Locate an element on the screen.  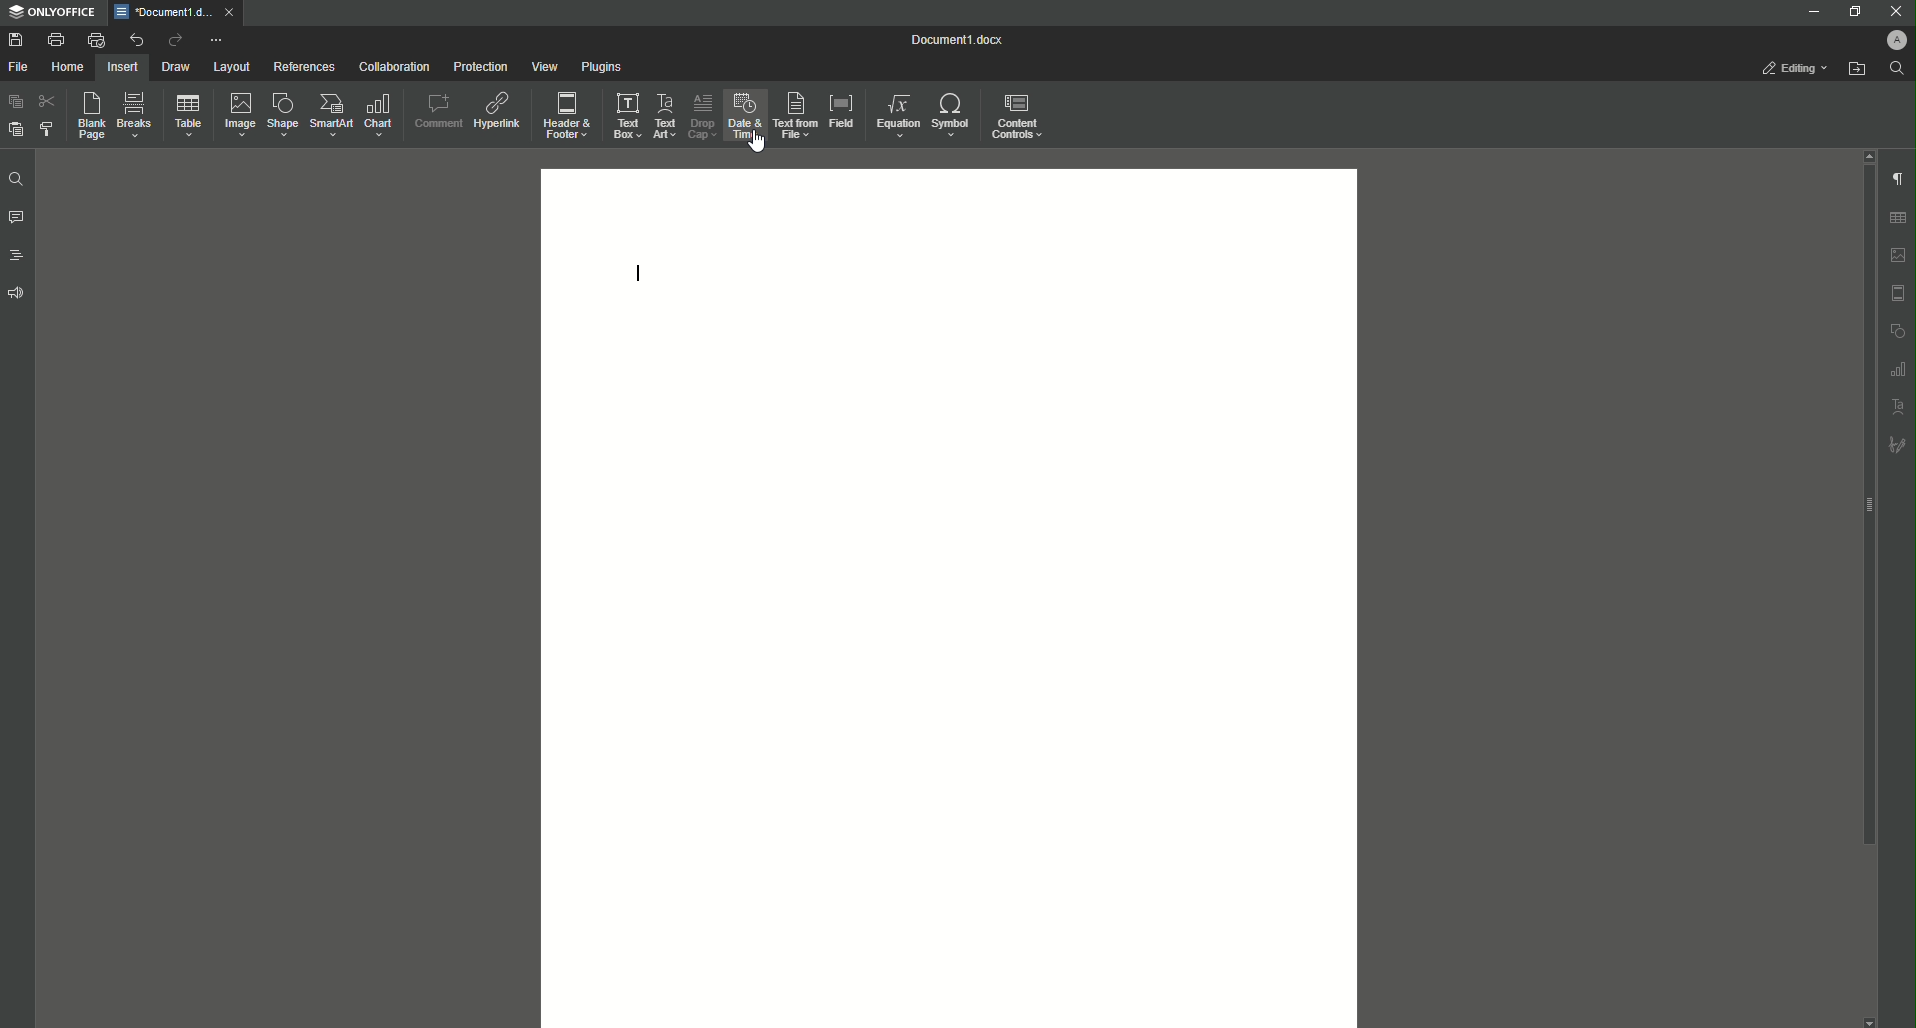
Close is located at coordinates (1894, 11).